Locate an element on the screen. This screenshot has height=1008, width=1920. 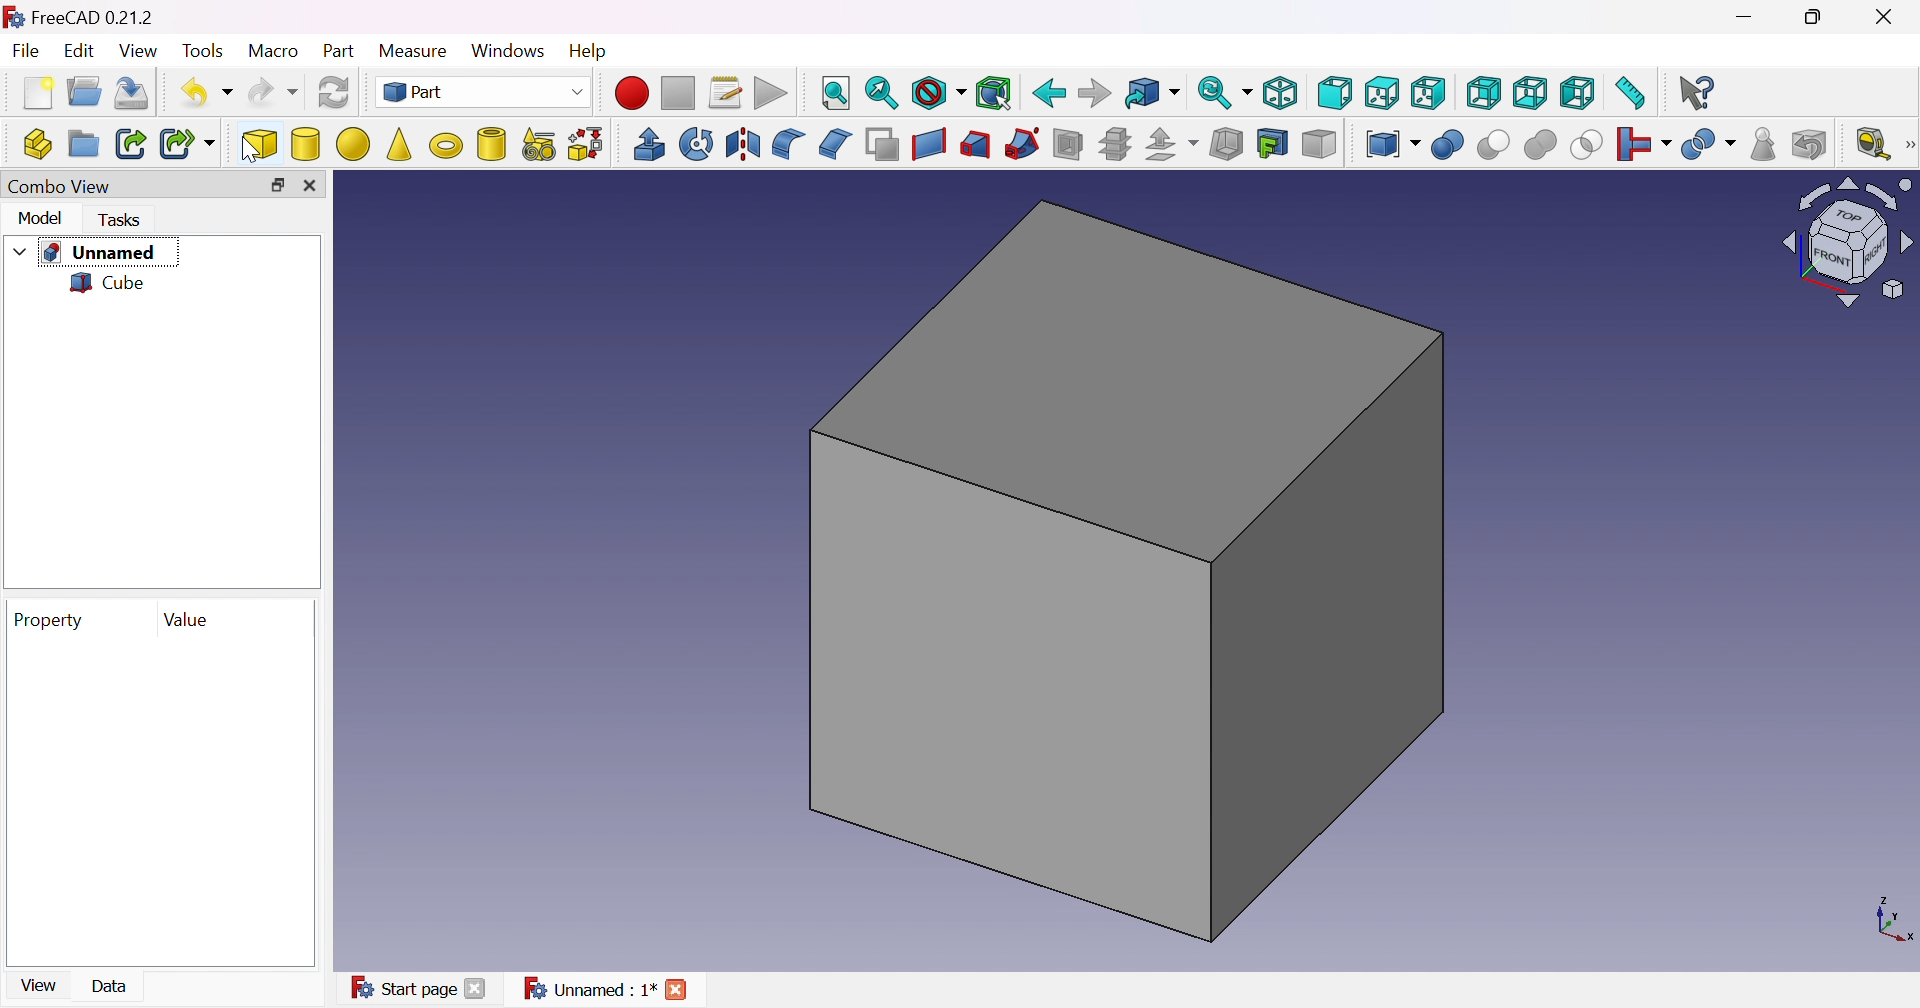
Defeaturing is located at coordinates (1812, 145).